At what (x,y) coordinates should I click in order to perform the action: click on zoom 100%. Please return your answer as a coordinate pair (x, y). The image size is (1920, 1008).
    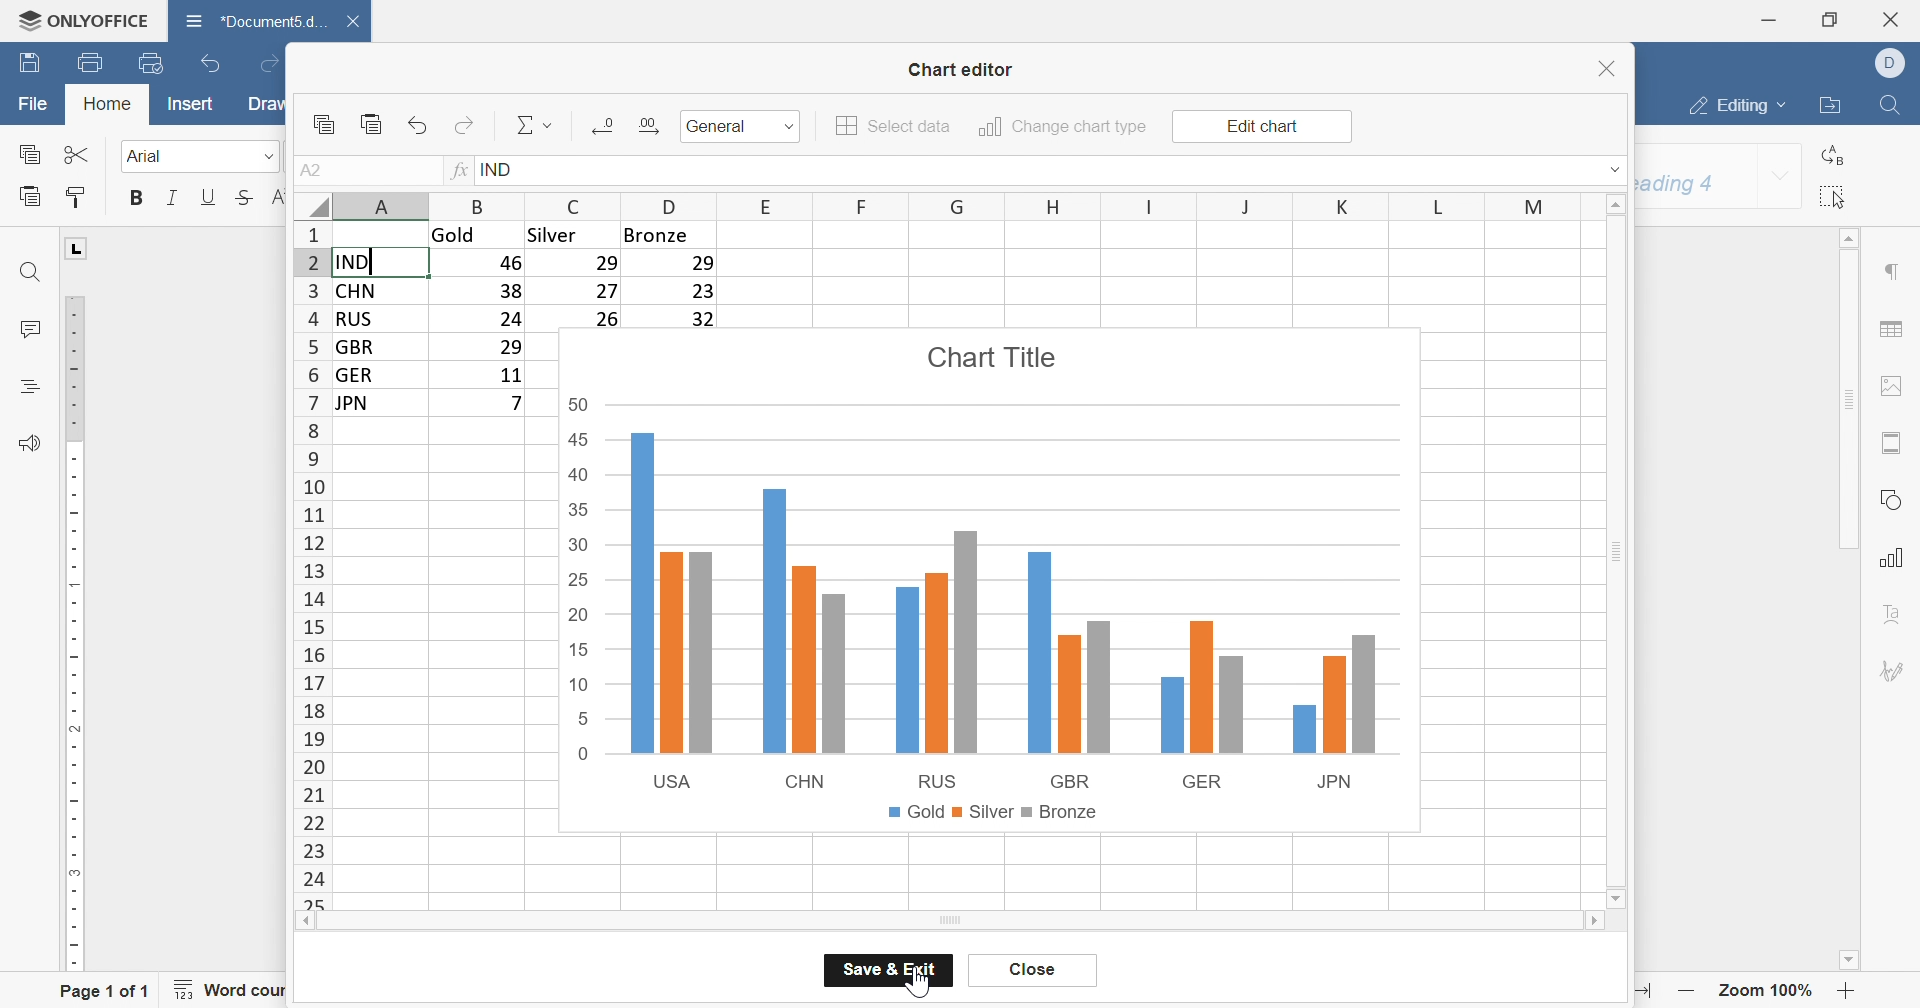
    Looking at the image, I should click on (1768, 989).